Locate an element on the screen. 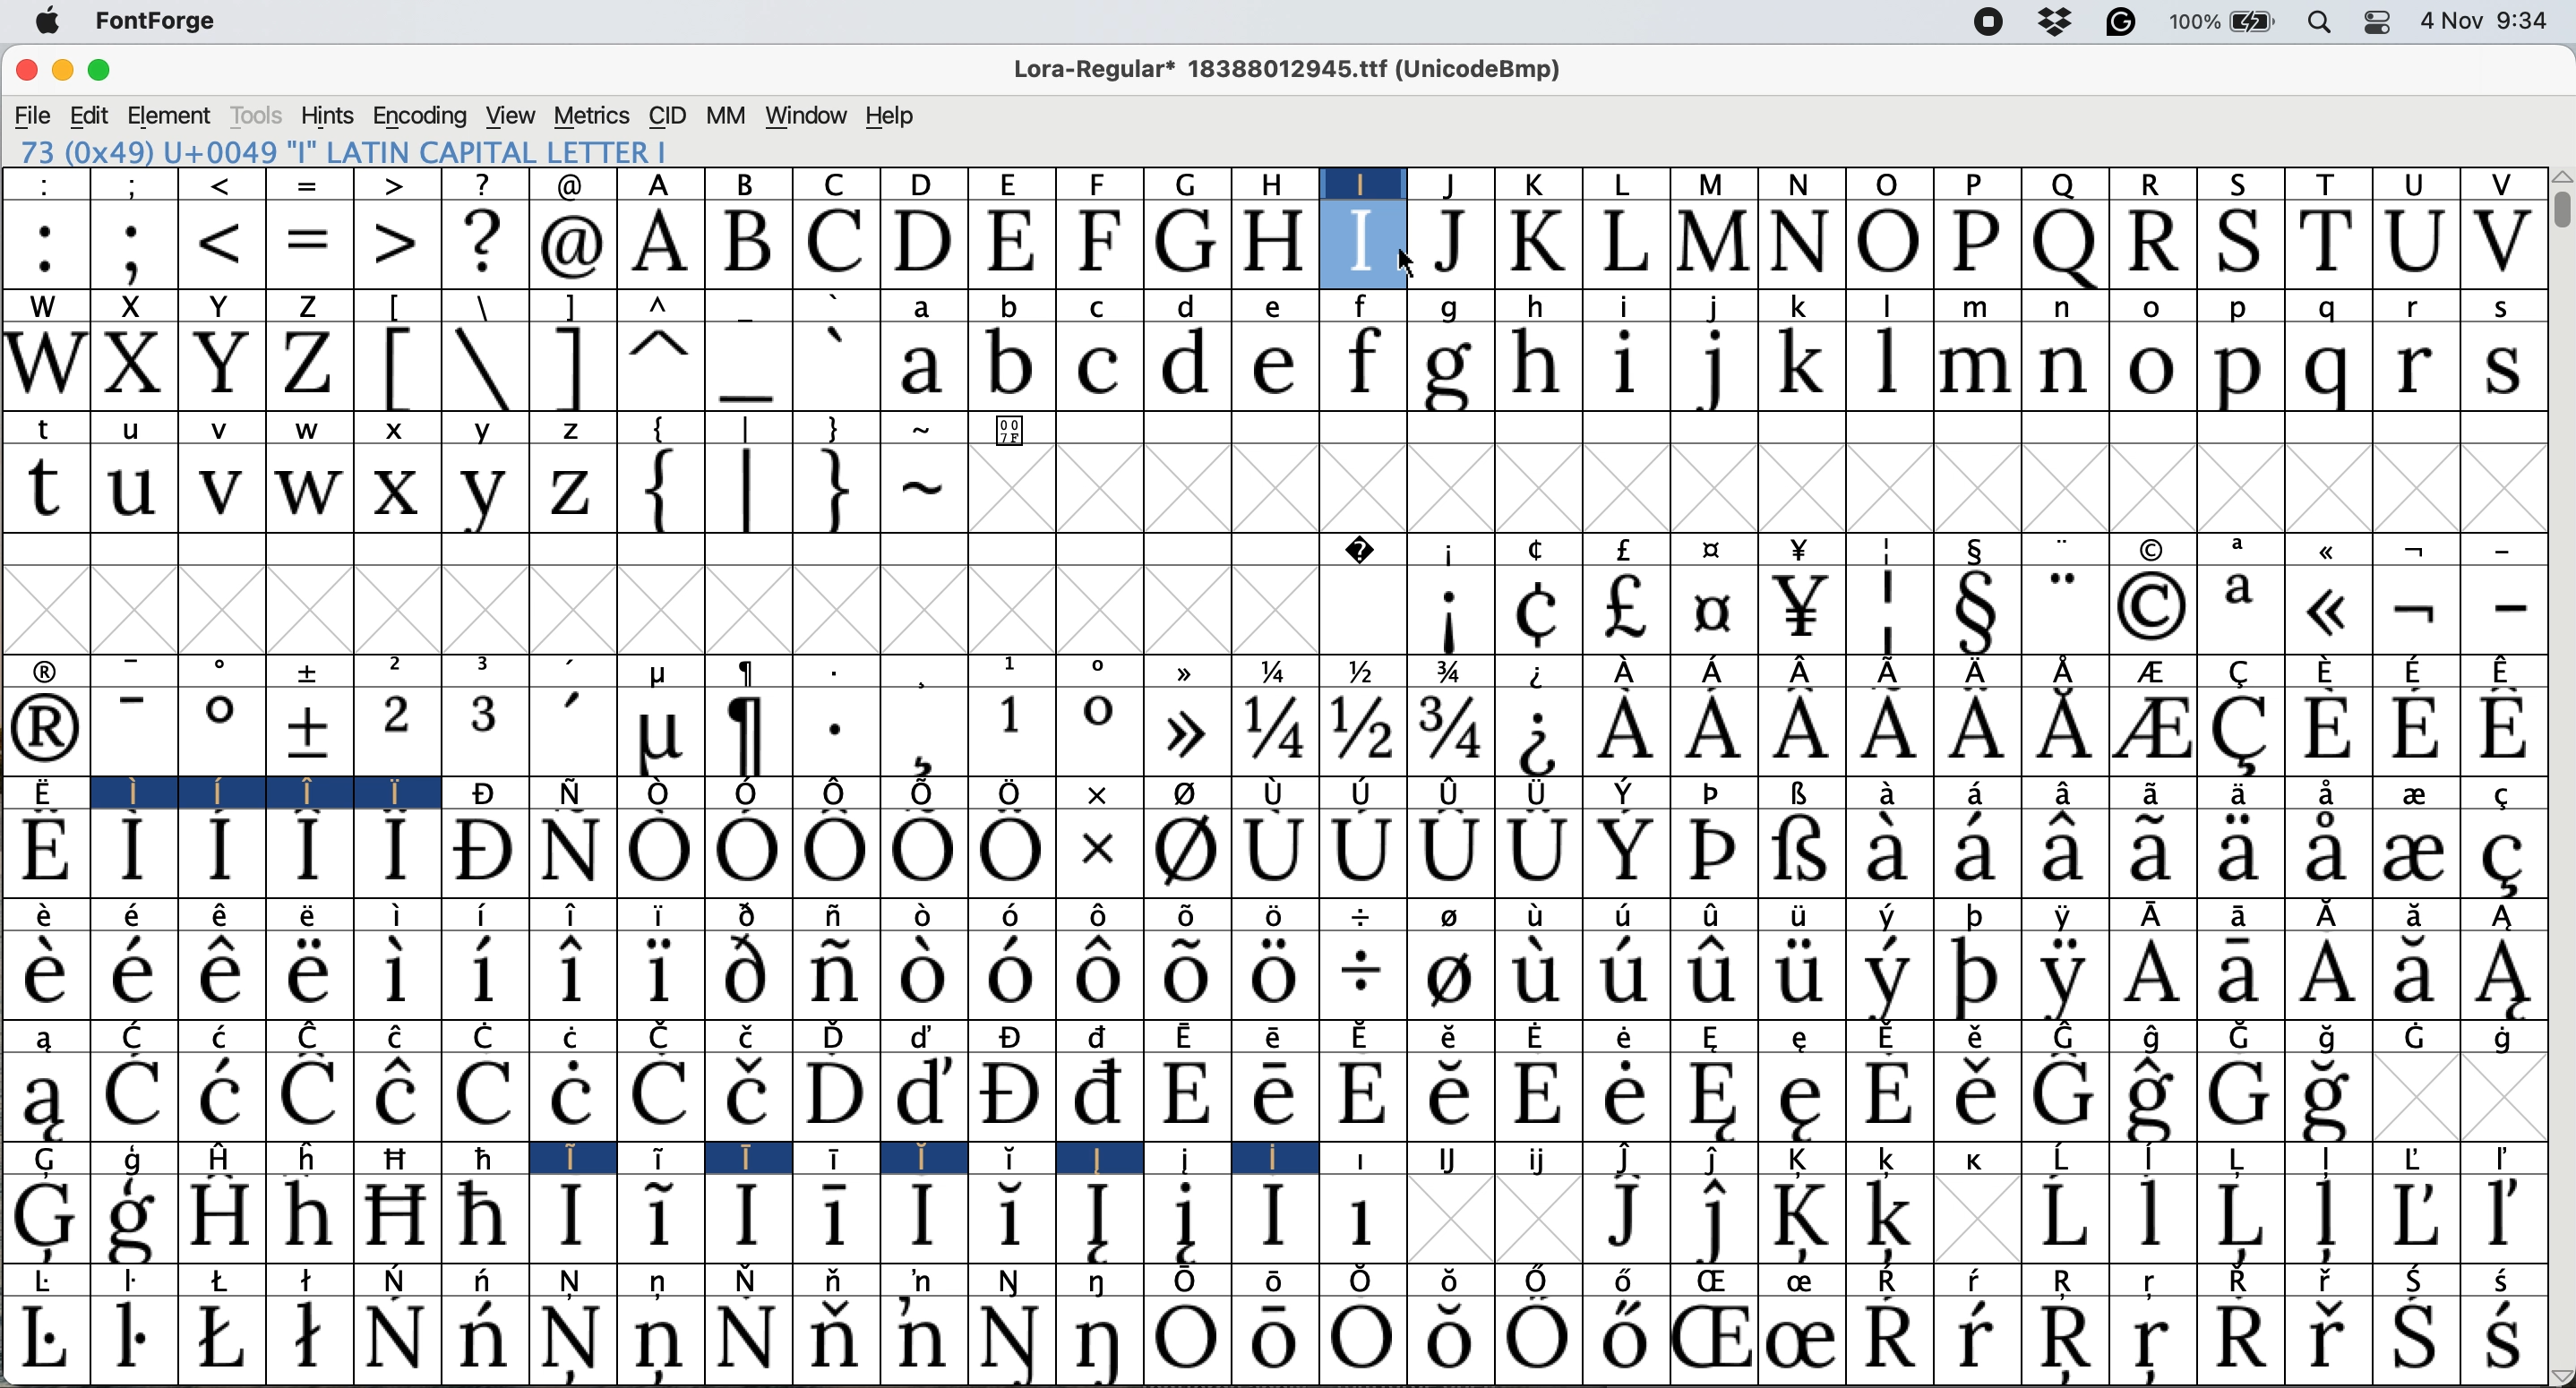 The image size is (2576, 1388). Symbol is located at coordinates (748, 1216).